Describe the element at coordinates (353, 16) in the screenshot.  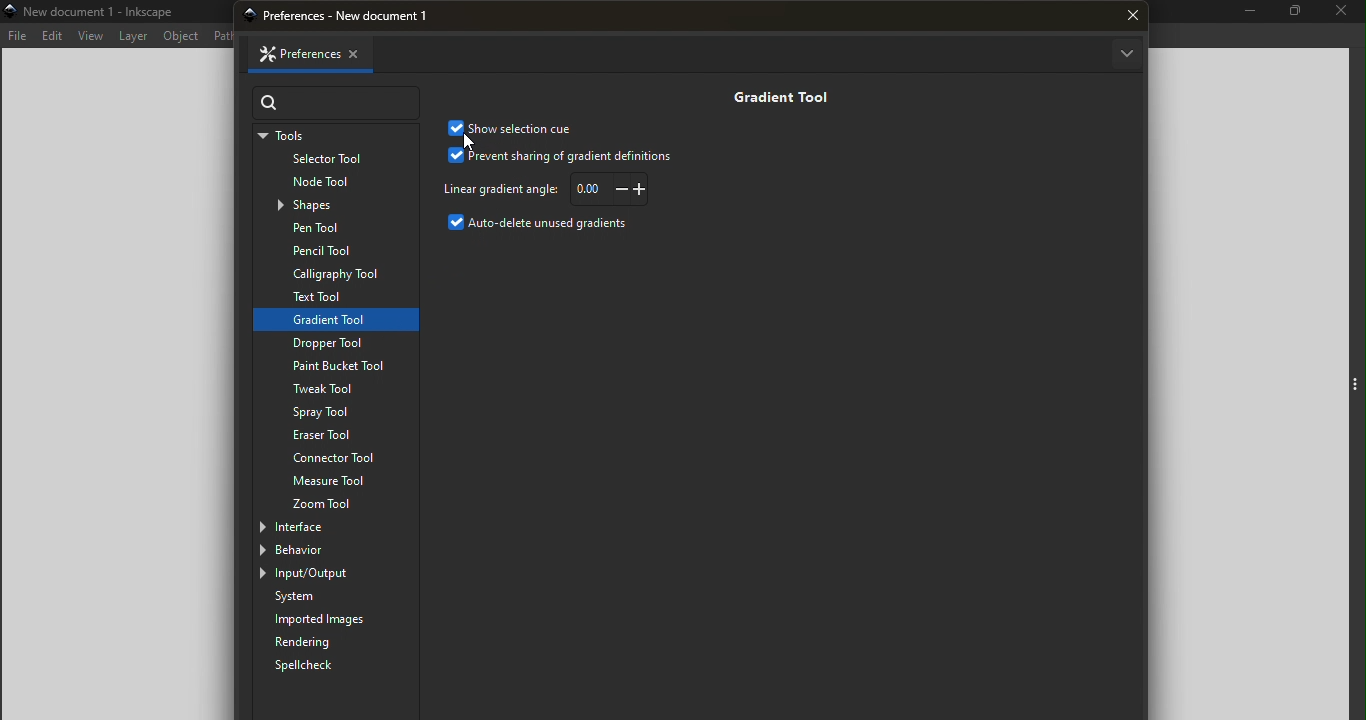
I see `preferences` at that location.